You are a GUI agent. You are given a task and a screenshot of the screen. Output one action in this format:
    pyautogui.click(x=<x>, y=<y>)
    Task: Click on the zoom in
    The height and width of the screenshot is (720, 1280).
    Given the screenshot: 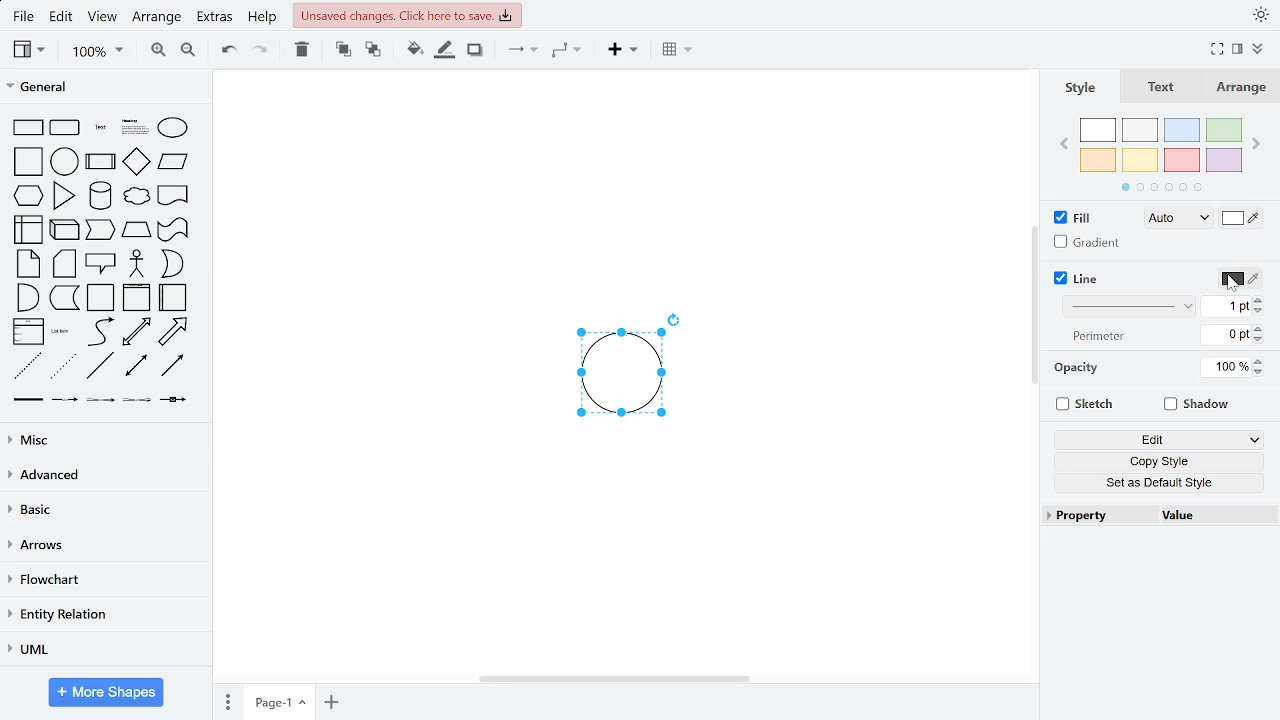 What is the action you would take?
    pyautogui.click(x=159, y=51)
    